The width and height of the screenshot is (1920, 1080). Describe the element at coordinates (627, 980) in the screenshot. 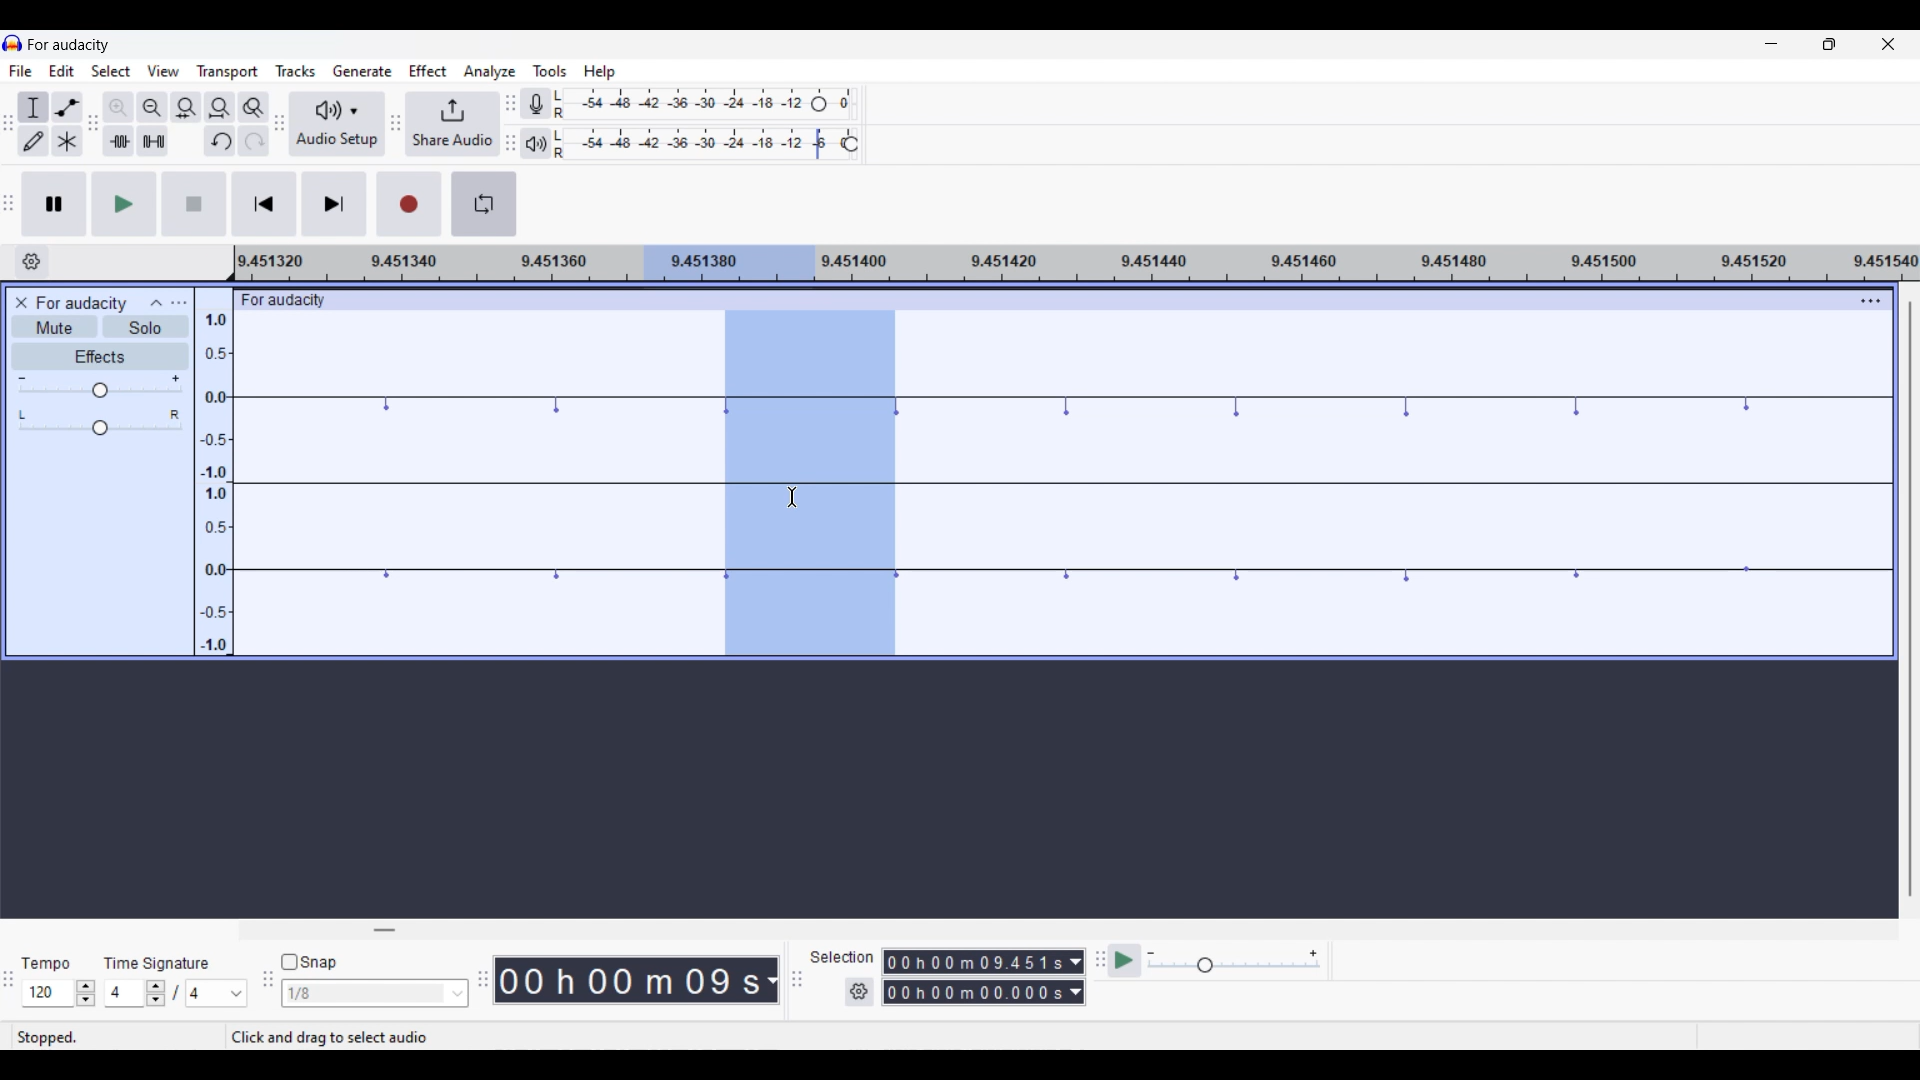

I see `Current duration of playhead` at that location.